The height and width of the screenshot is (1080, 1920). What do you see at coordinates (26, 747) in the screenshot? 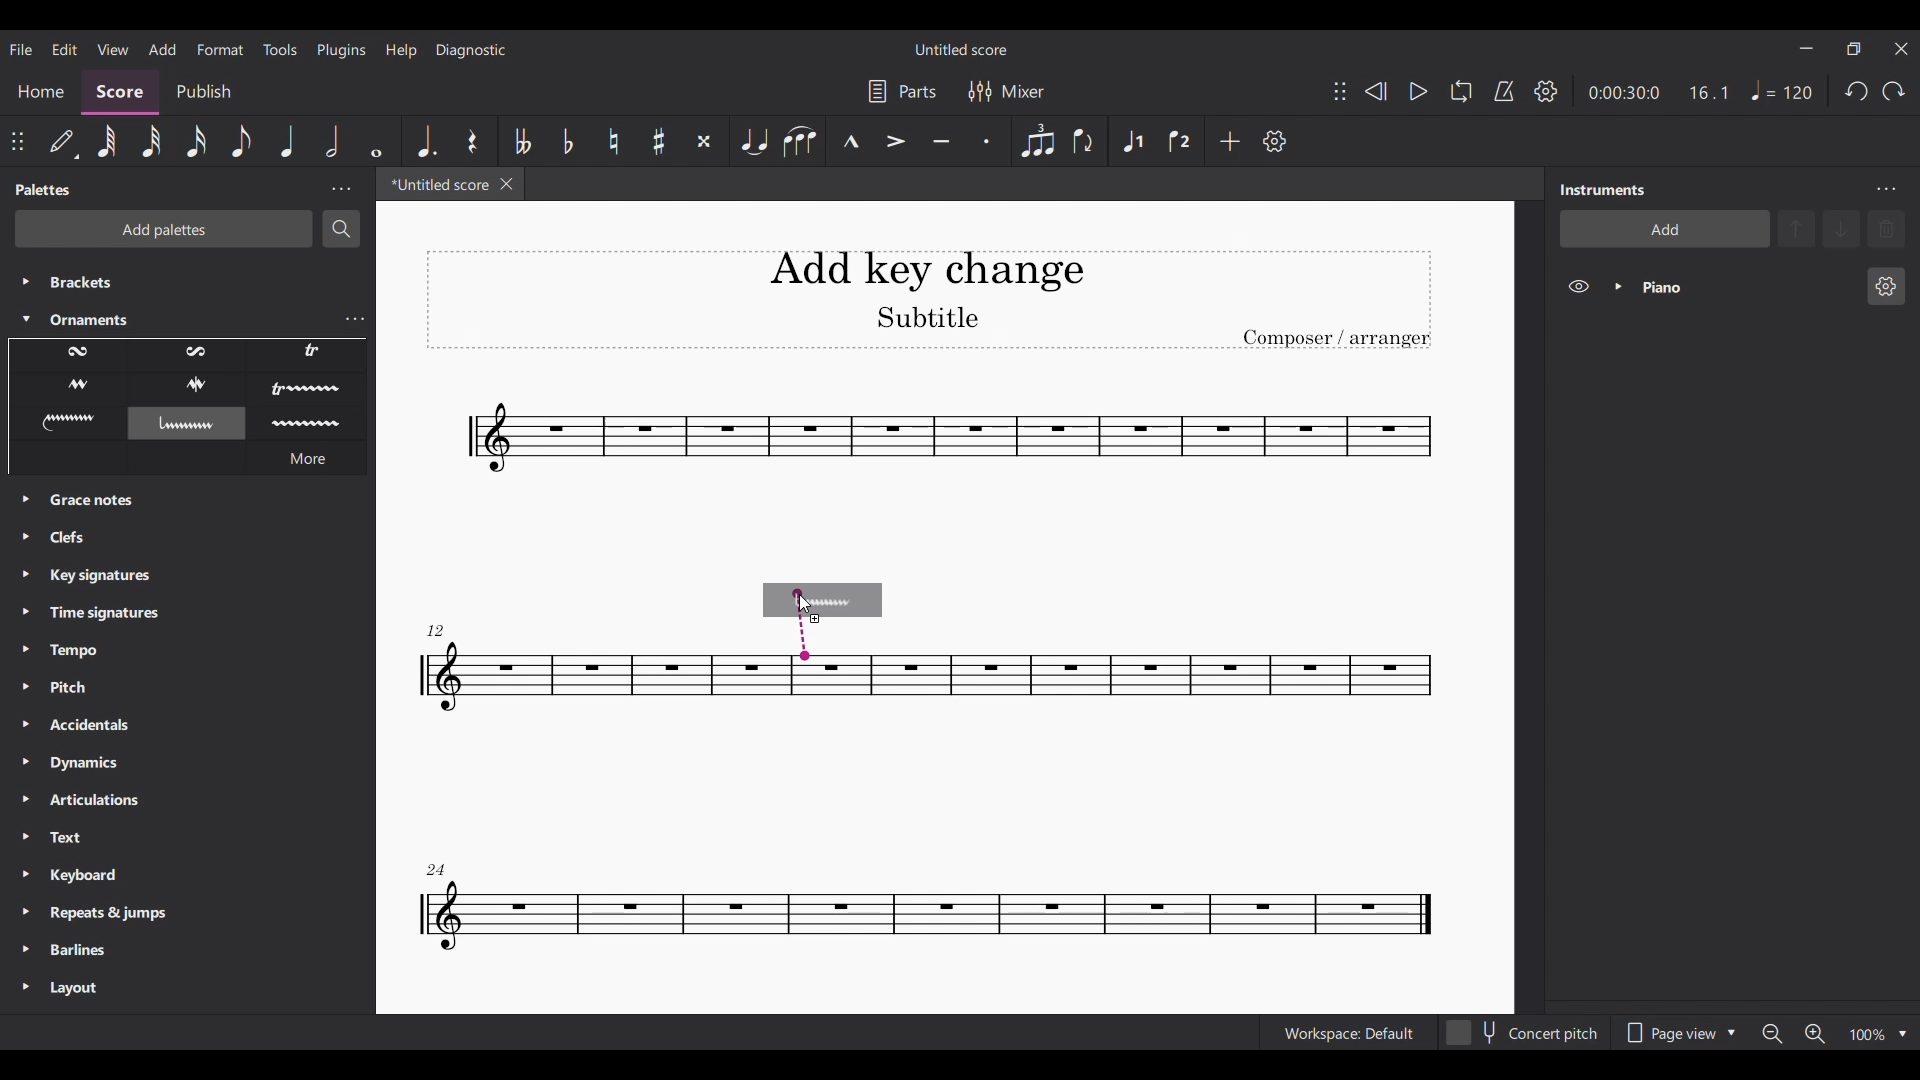
I see `Expand palettes` at bounding box center [26, 747].